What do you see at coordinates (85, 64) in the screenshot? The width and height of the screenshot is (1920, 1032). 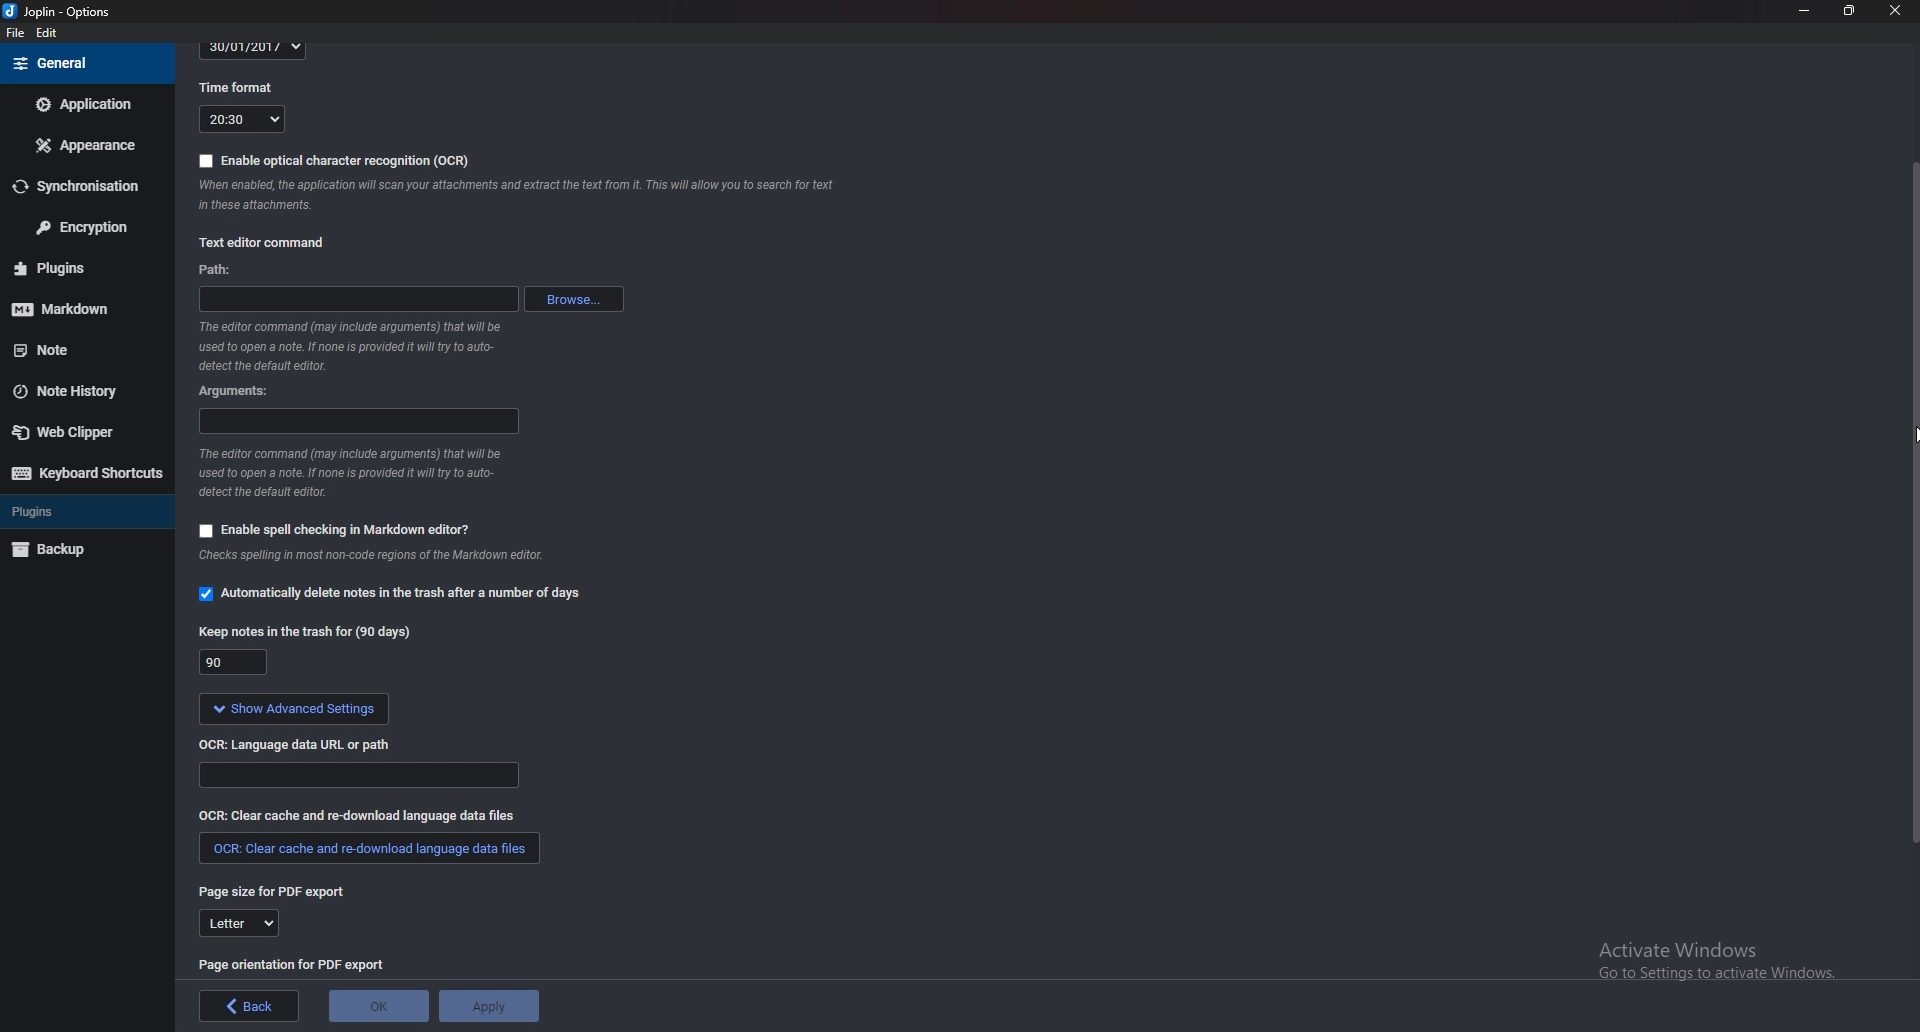 I see `general` at bounding box center [85, 64].